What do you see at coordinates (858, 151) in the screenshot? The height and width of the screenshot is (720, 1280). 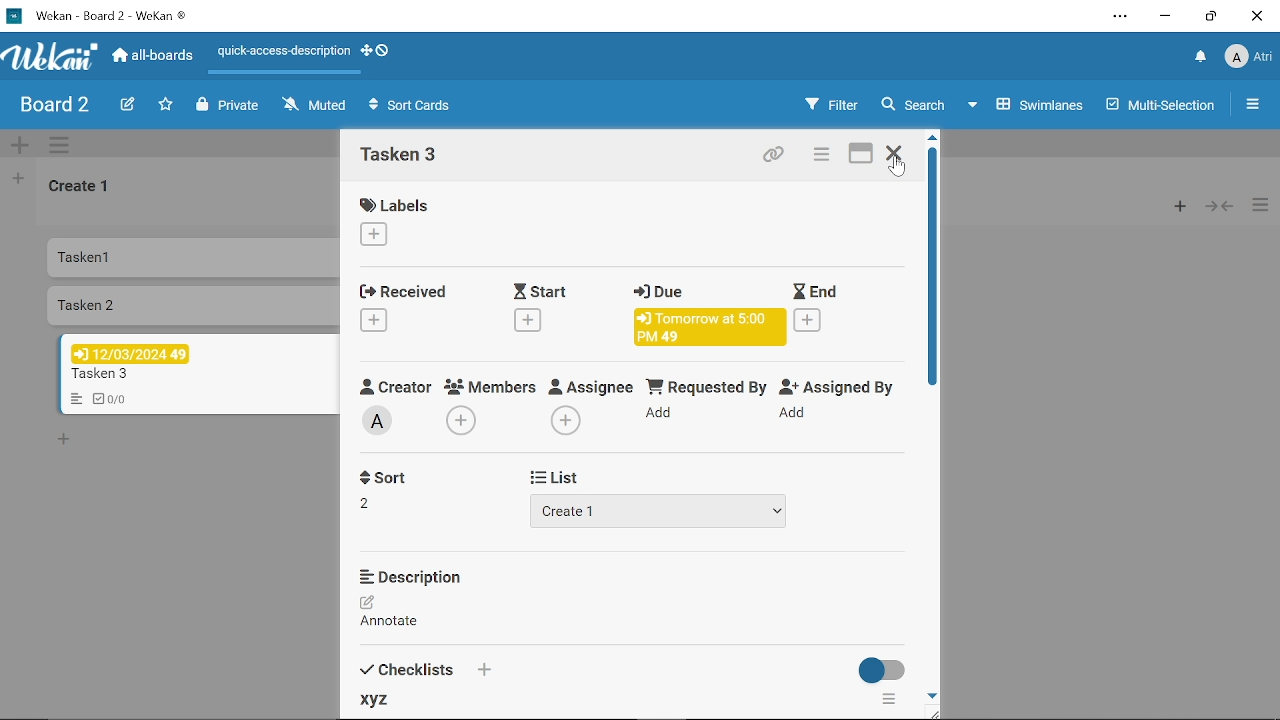 I see `maximize card` at bounding box center [858, 151].